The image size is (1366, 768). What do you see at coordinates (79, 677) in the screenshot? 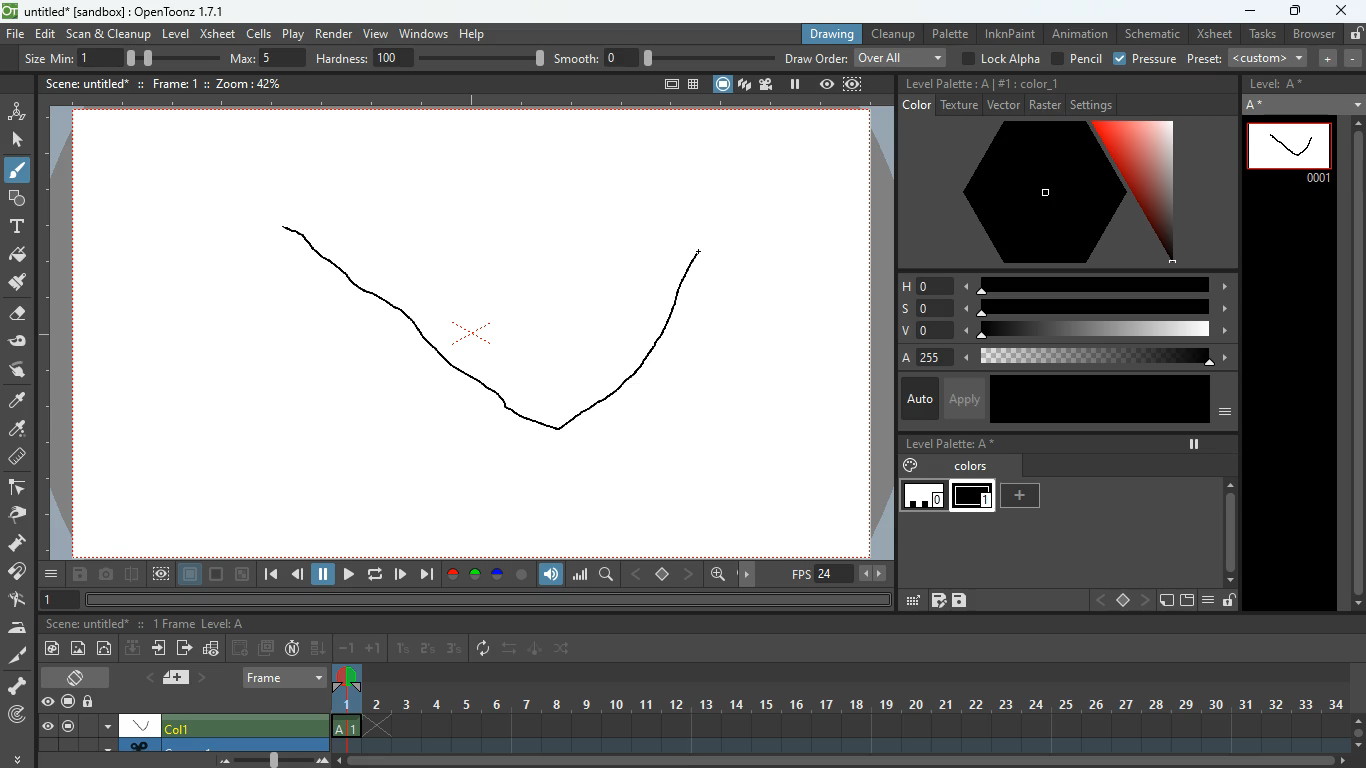
I see `change screen` at bounding box center [79, 677].